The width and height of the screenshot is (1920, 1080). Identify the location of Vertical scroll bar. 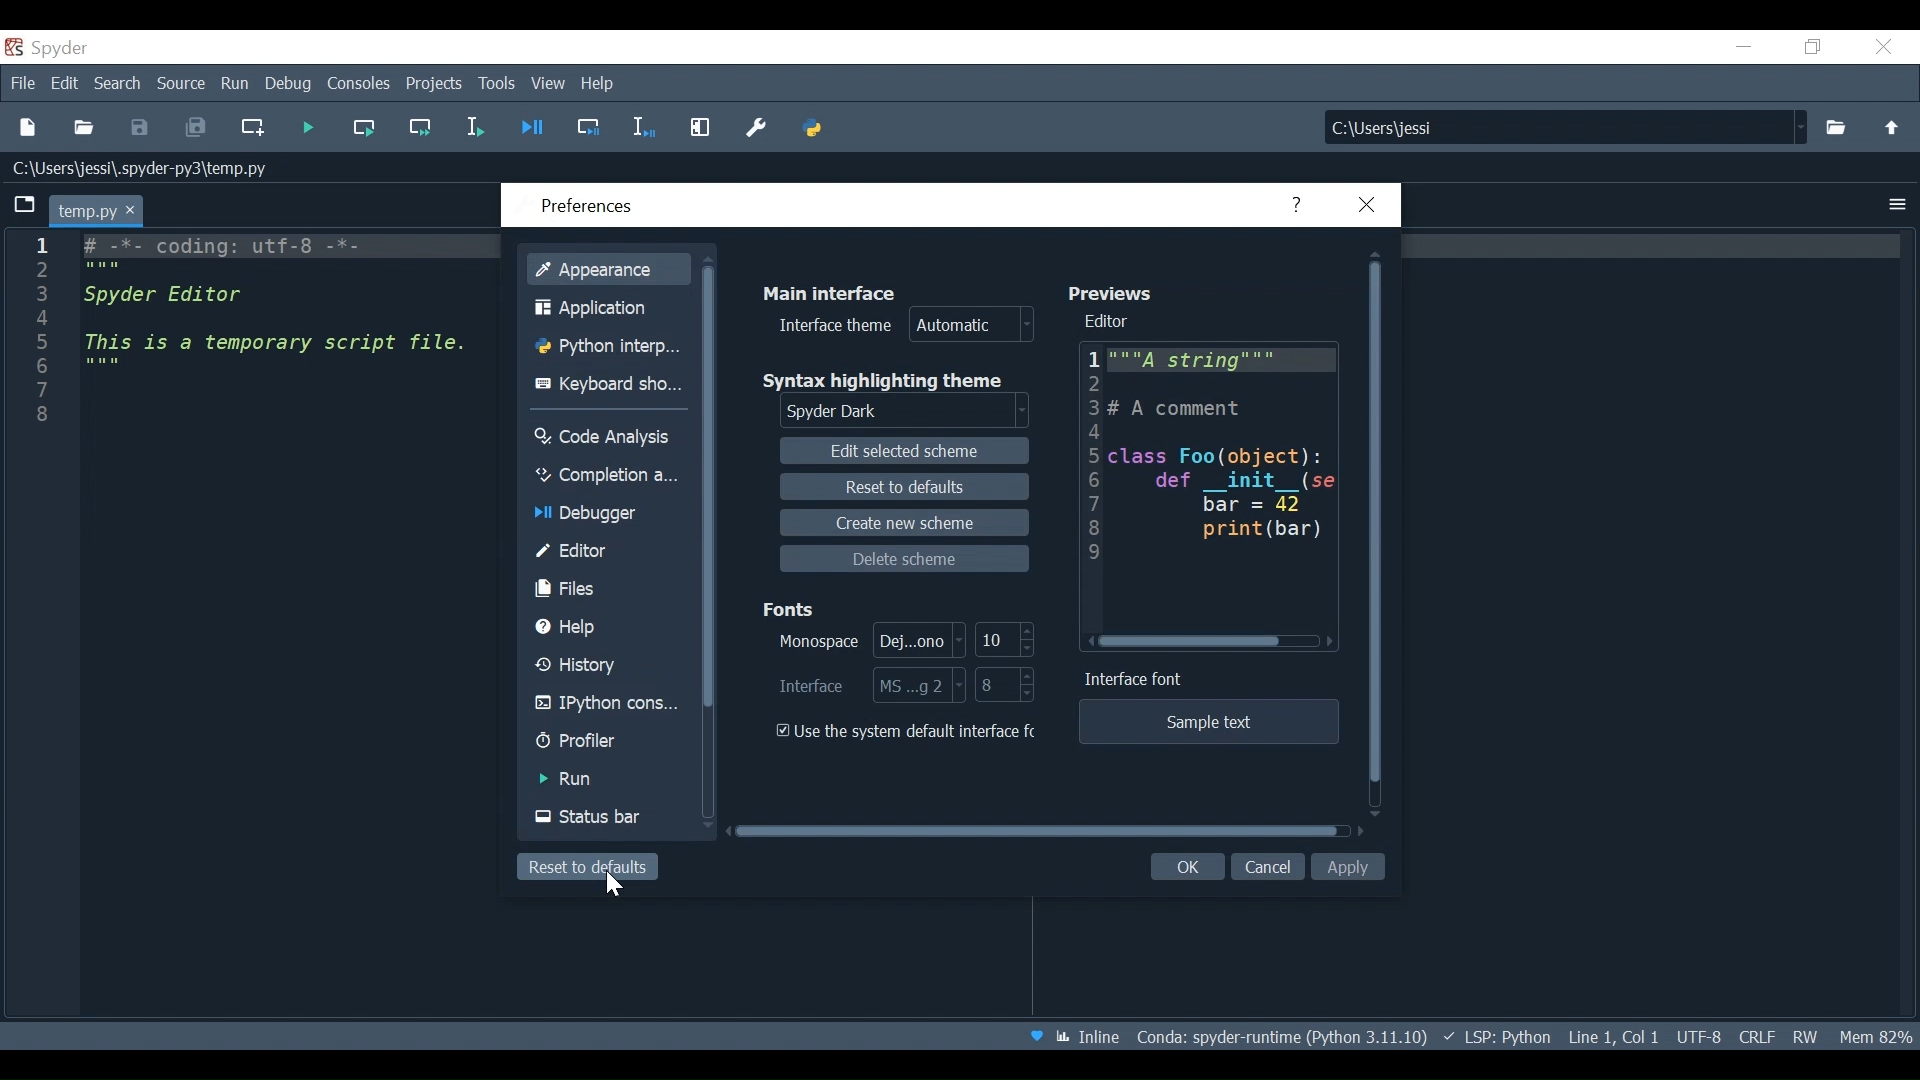
(715, 486).